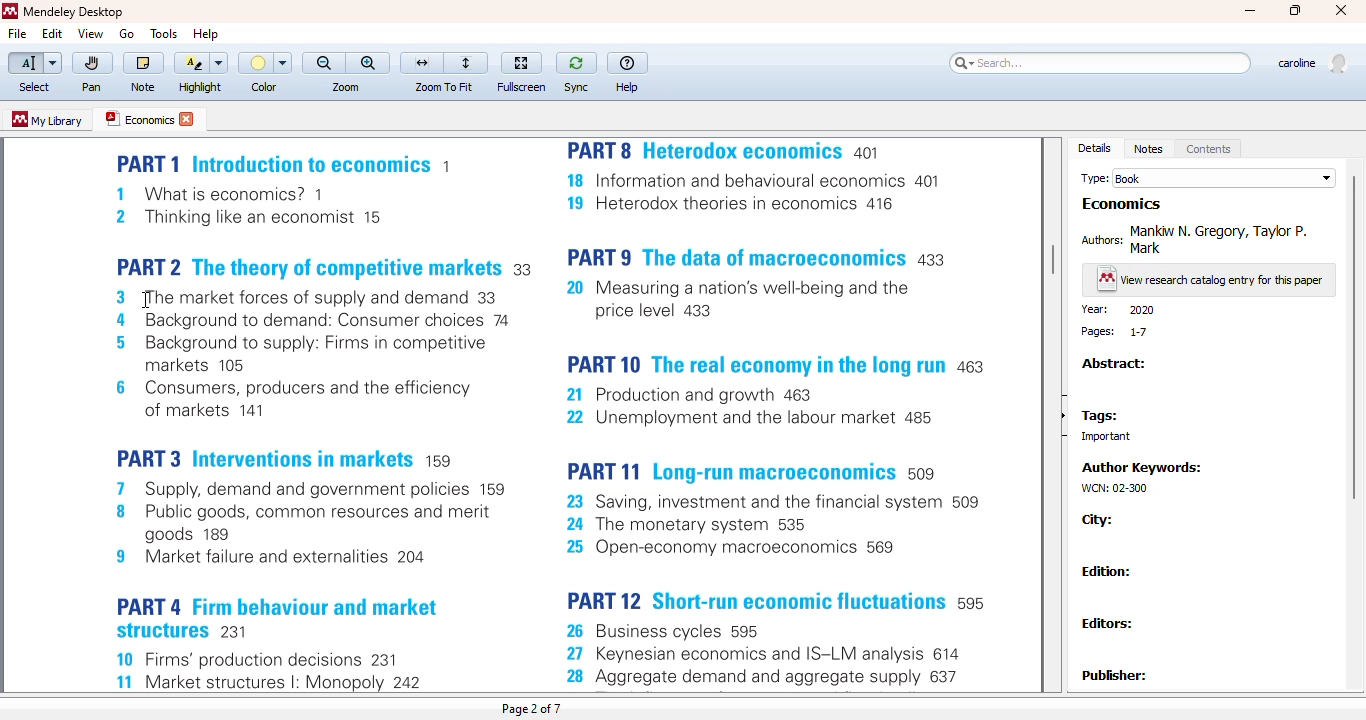 The height and width of the screenshot is (720, 1366). I want to click on Editors:, so click(1109, 621).